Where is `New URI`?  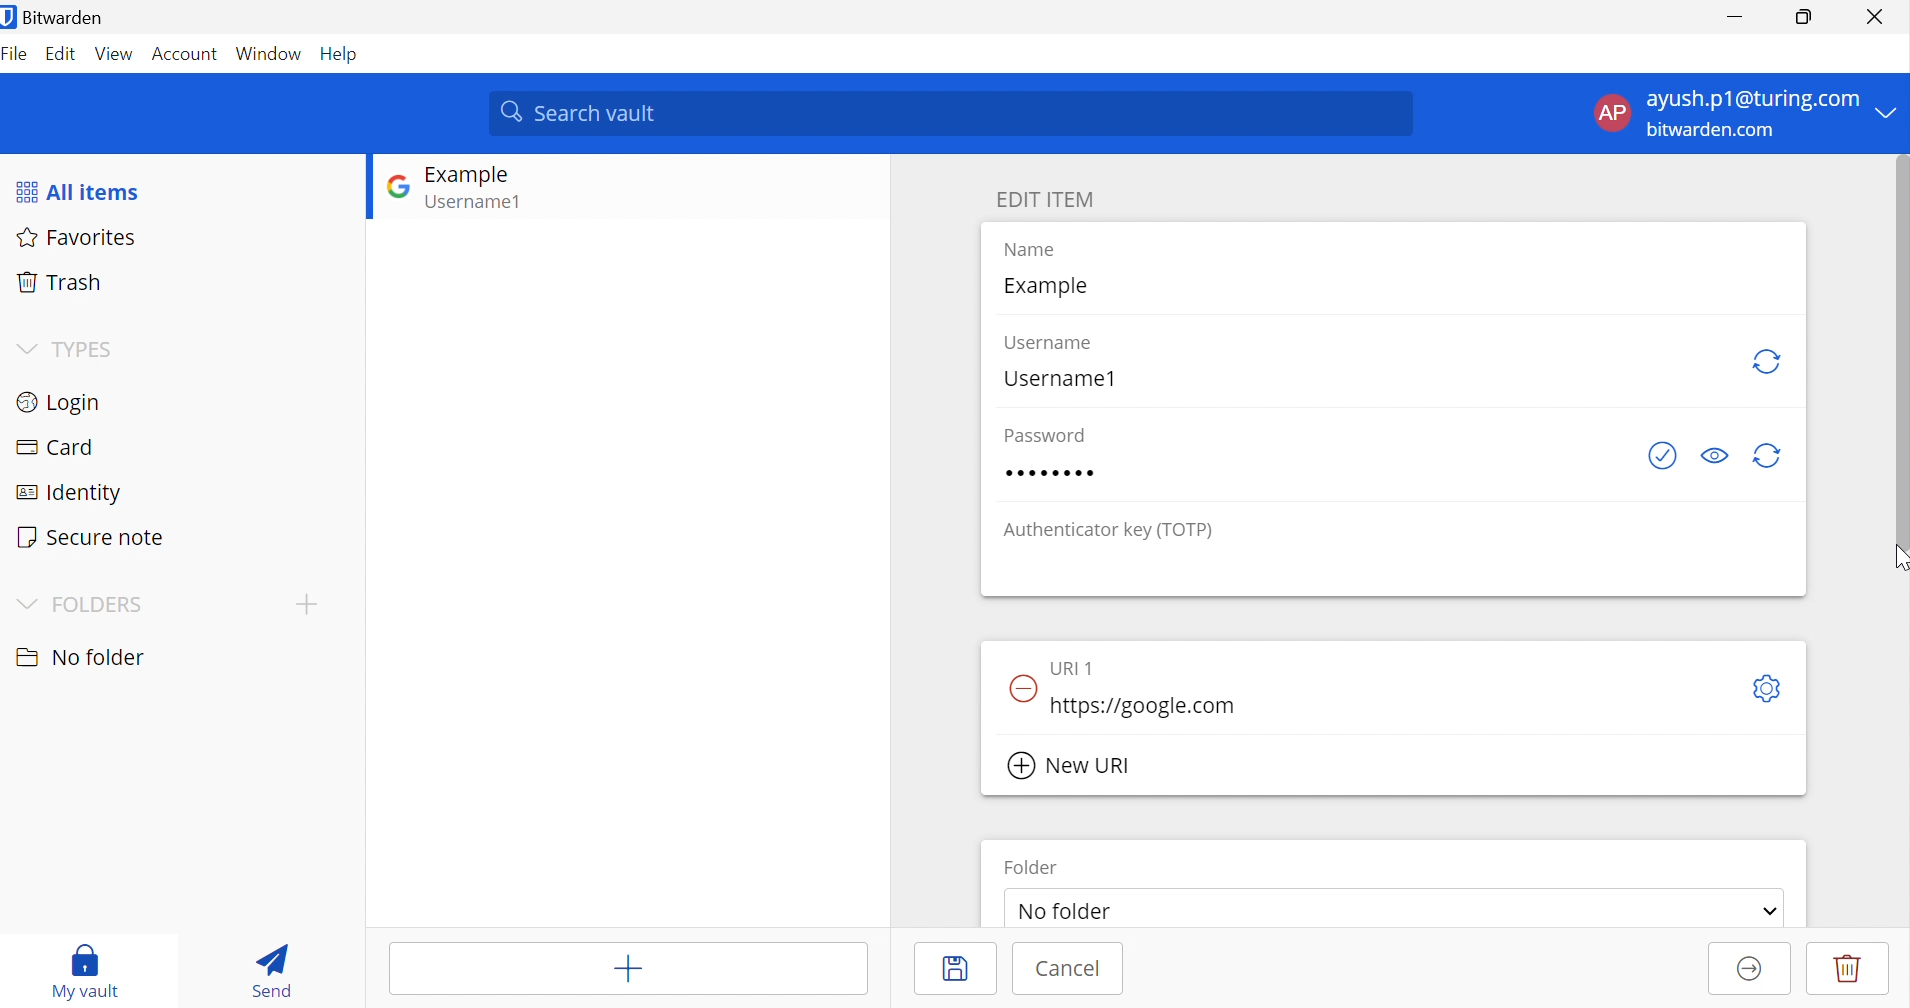
New URI is located at coordinates (1070, 765).